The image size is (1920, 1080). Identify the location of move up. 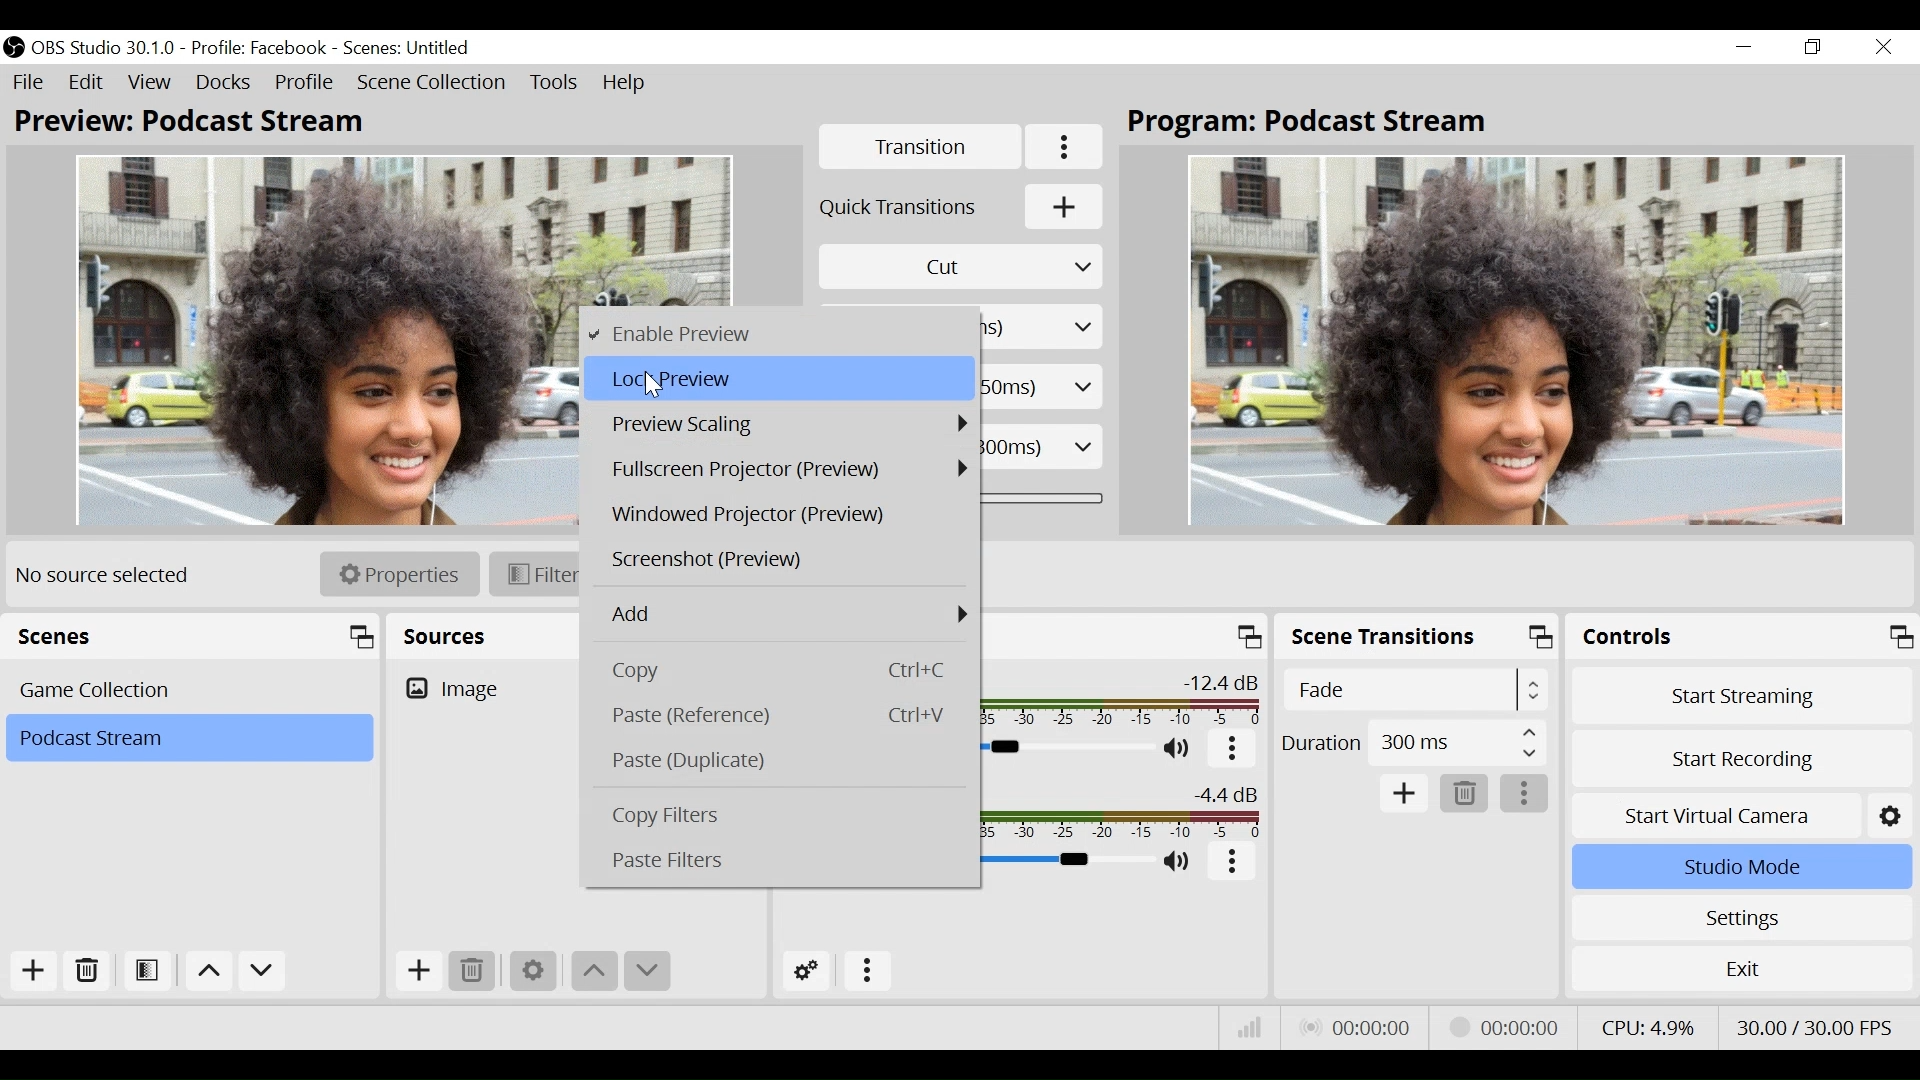
(208, 971).